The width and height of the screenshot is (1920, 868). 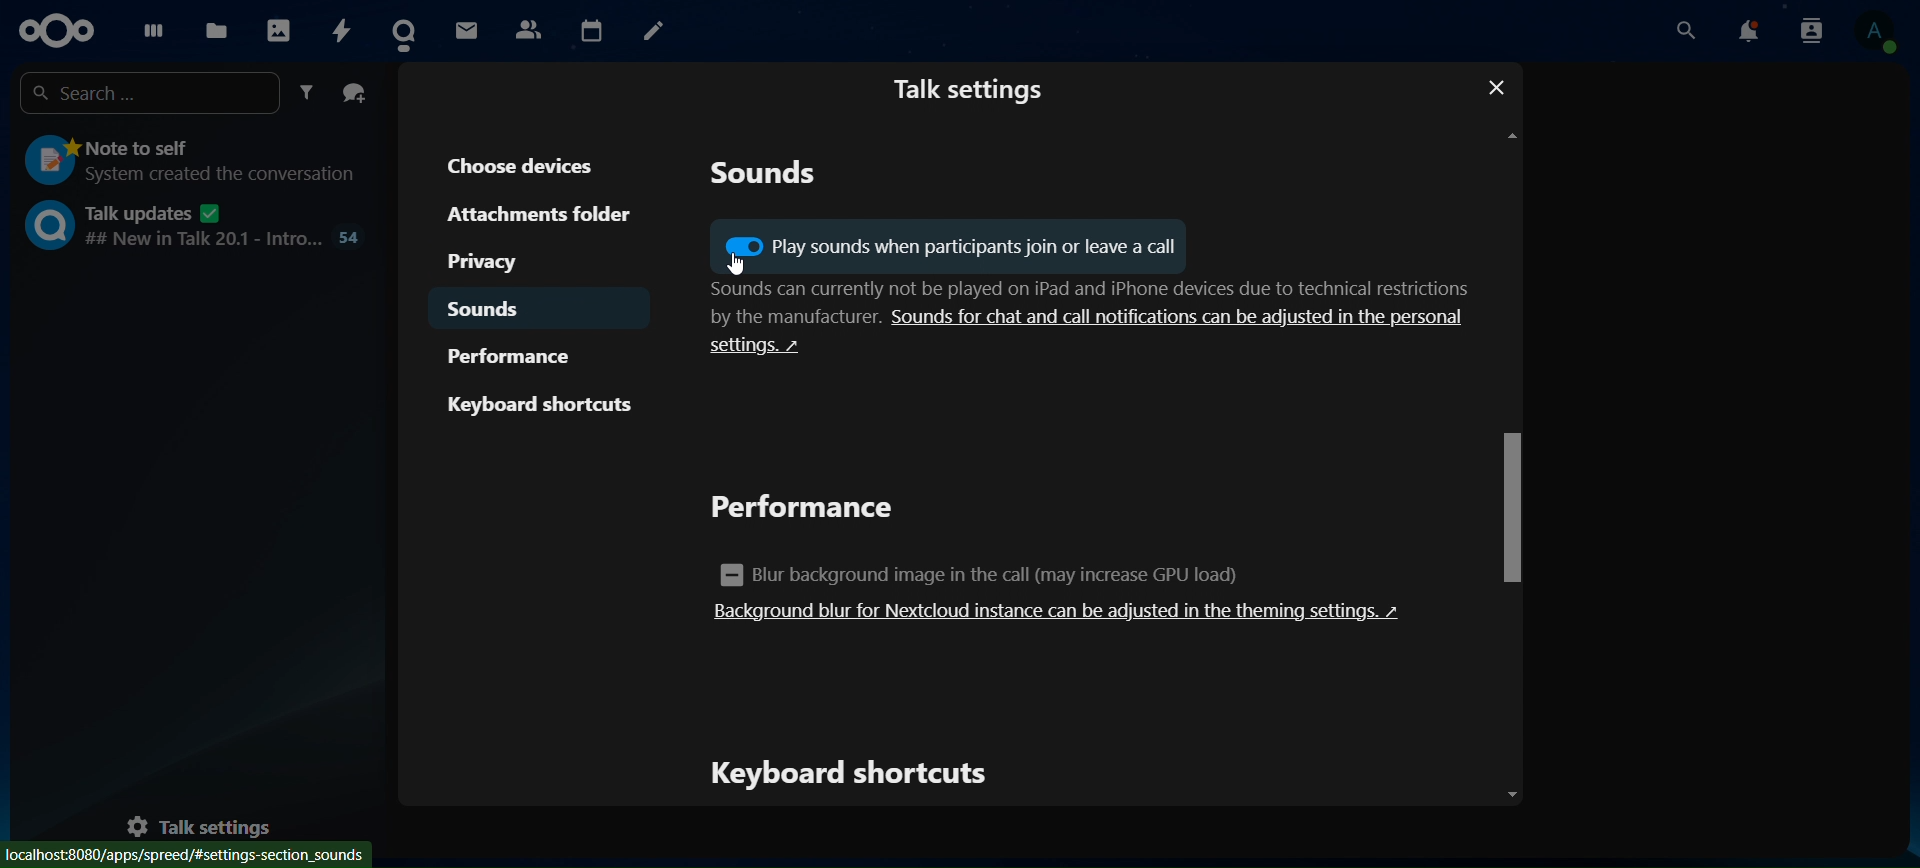 I want to click on filter, so click(x=307, y=94).